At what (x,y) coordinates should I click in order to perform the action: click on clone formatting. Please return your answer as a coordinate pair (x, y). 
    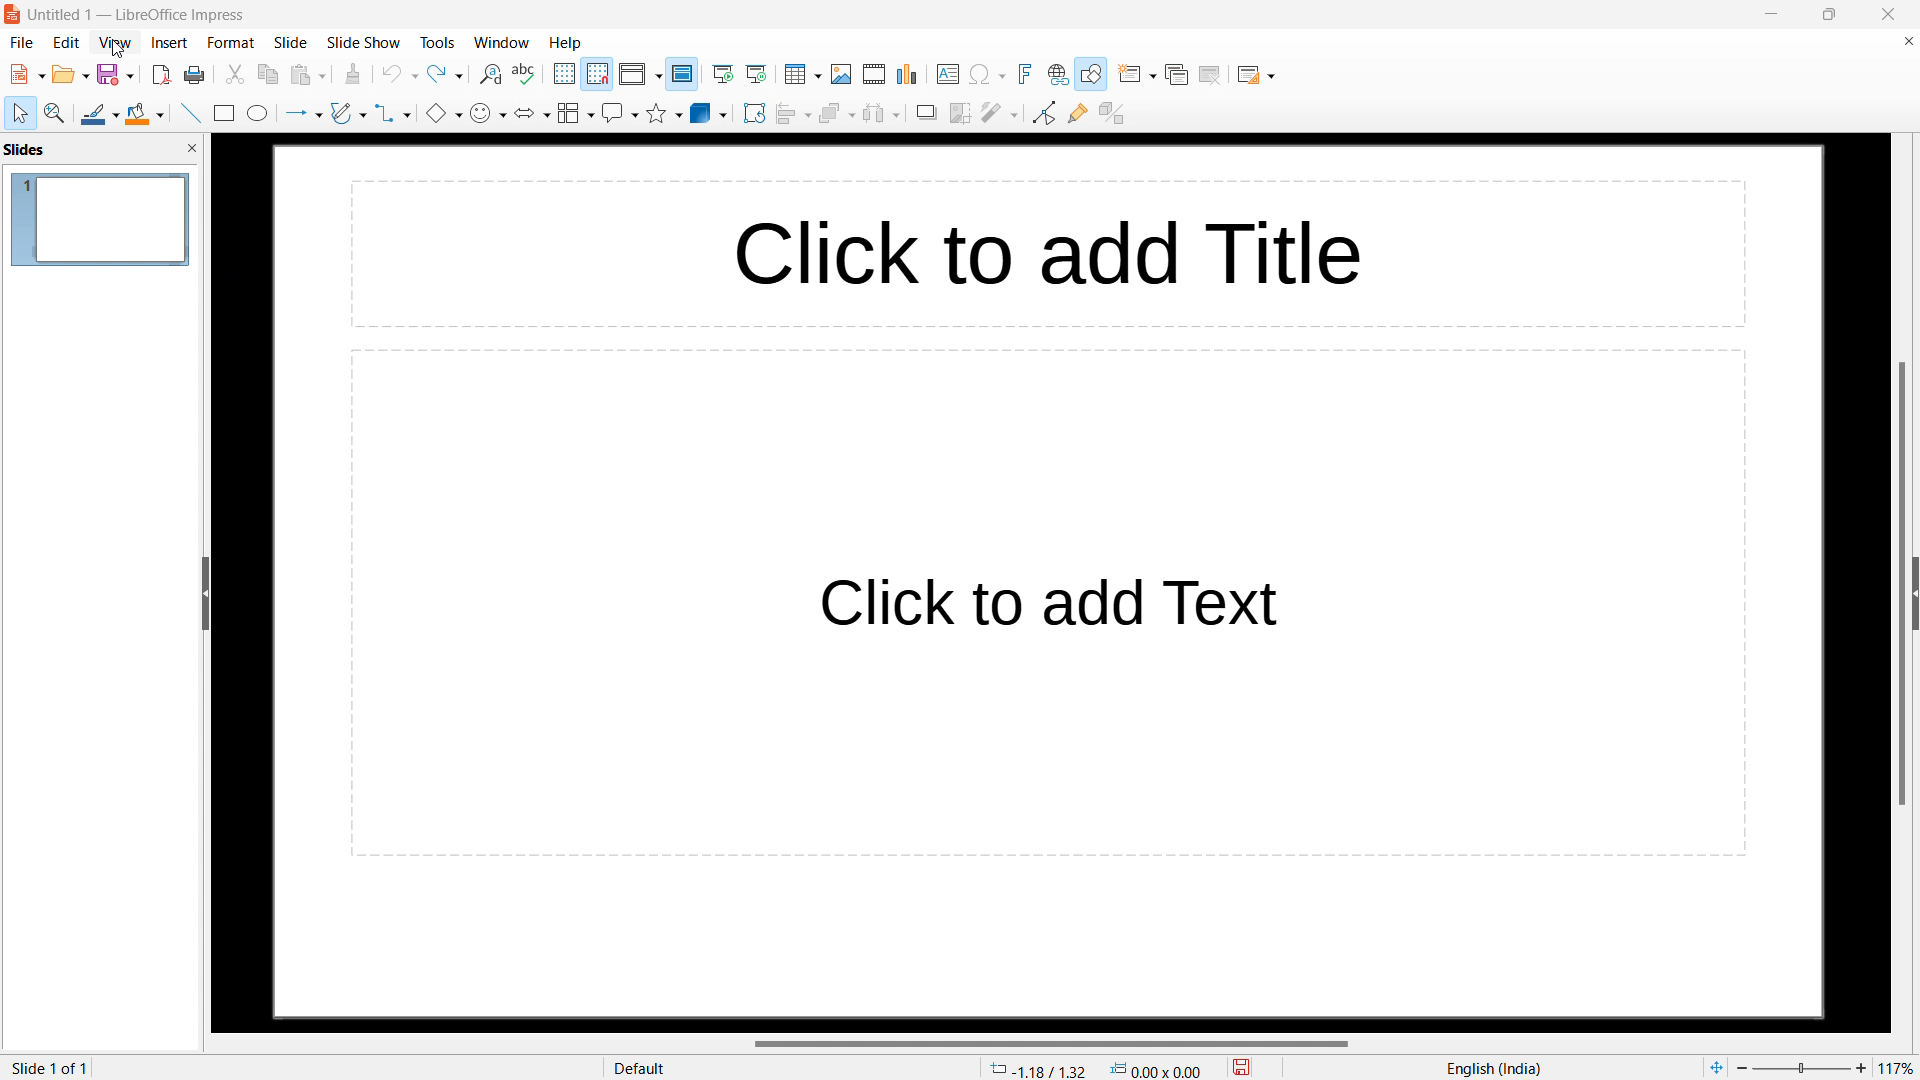
    Looking at the image, I should click on (354, 75).